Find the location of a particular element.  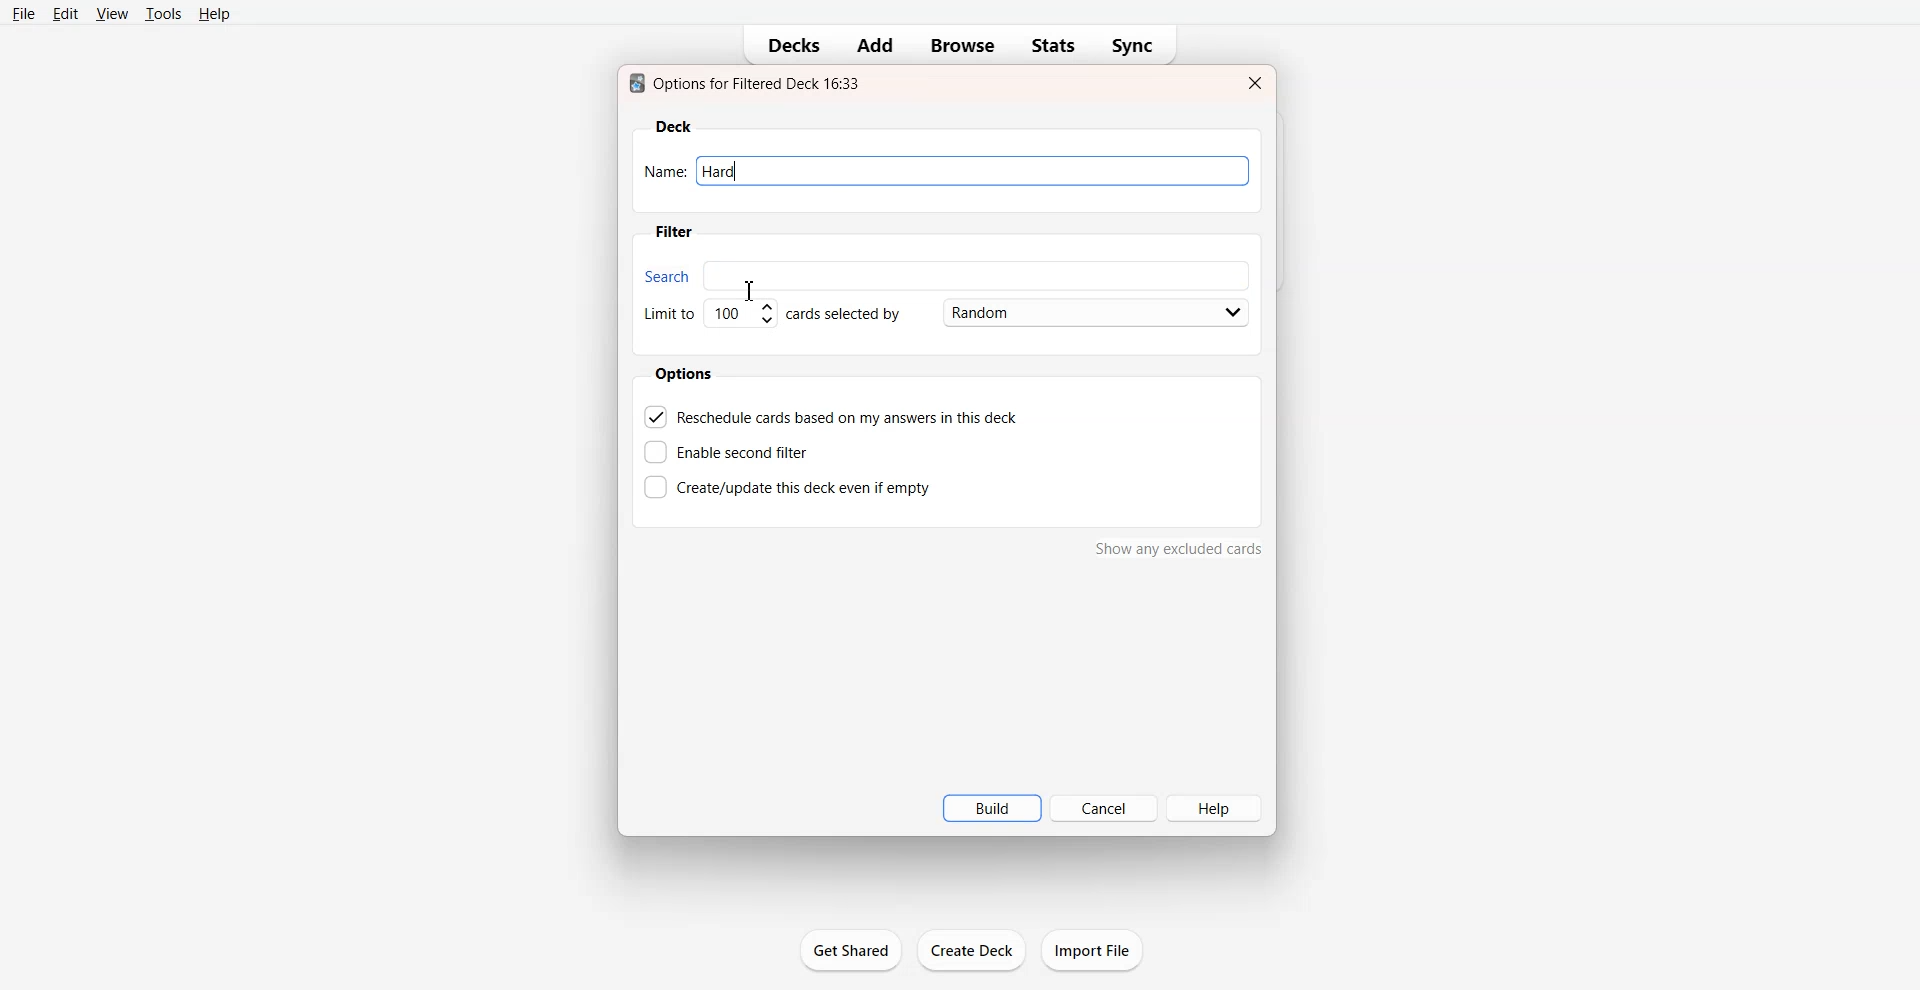

File is located at coordinates (24, 13).